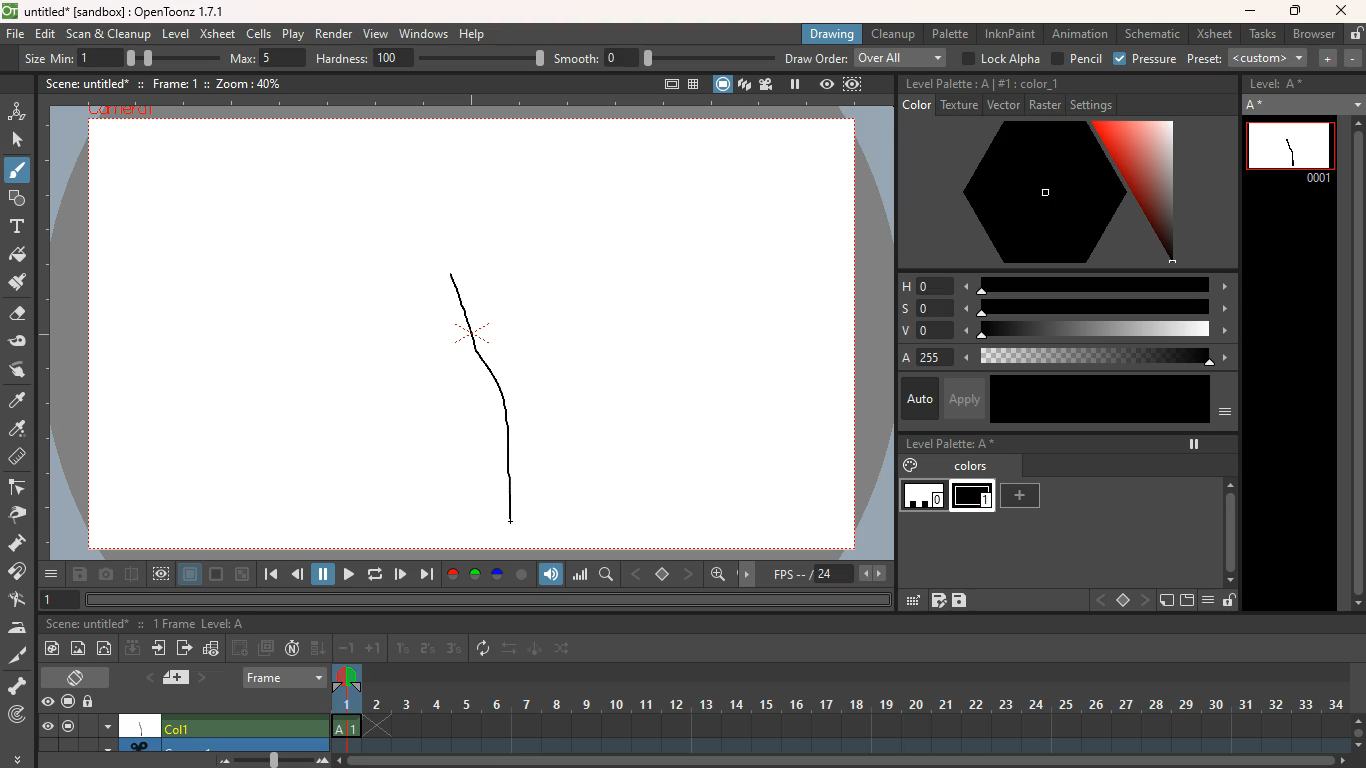 The image size is (1366, 768). Describe the element at coordinates (1025, 496) in the screenshot. I see `add` at that location.